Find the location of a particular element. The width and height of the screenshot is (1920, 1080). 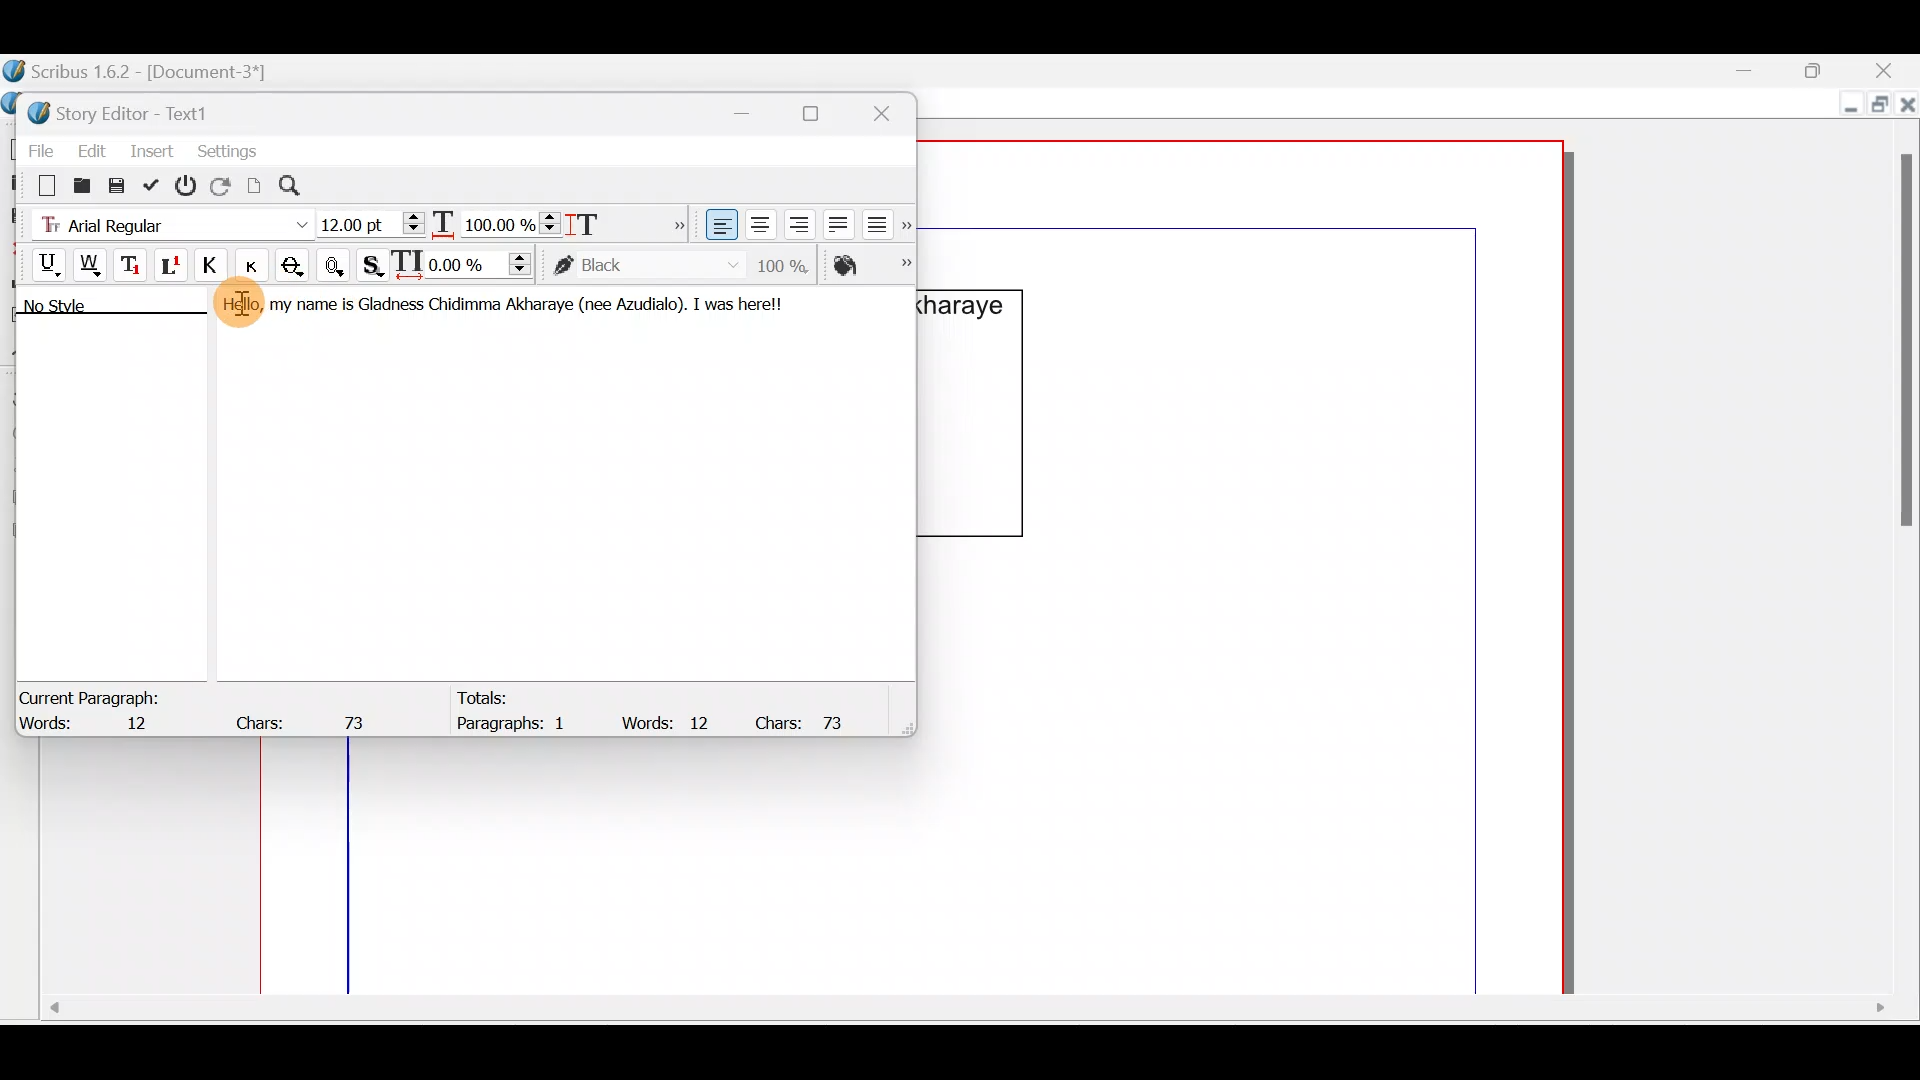

Minimize is located at coordinates (1759, 71).